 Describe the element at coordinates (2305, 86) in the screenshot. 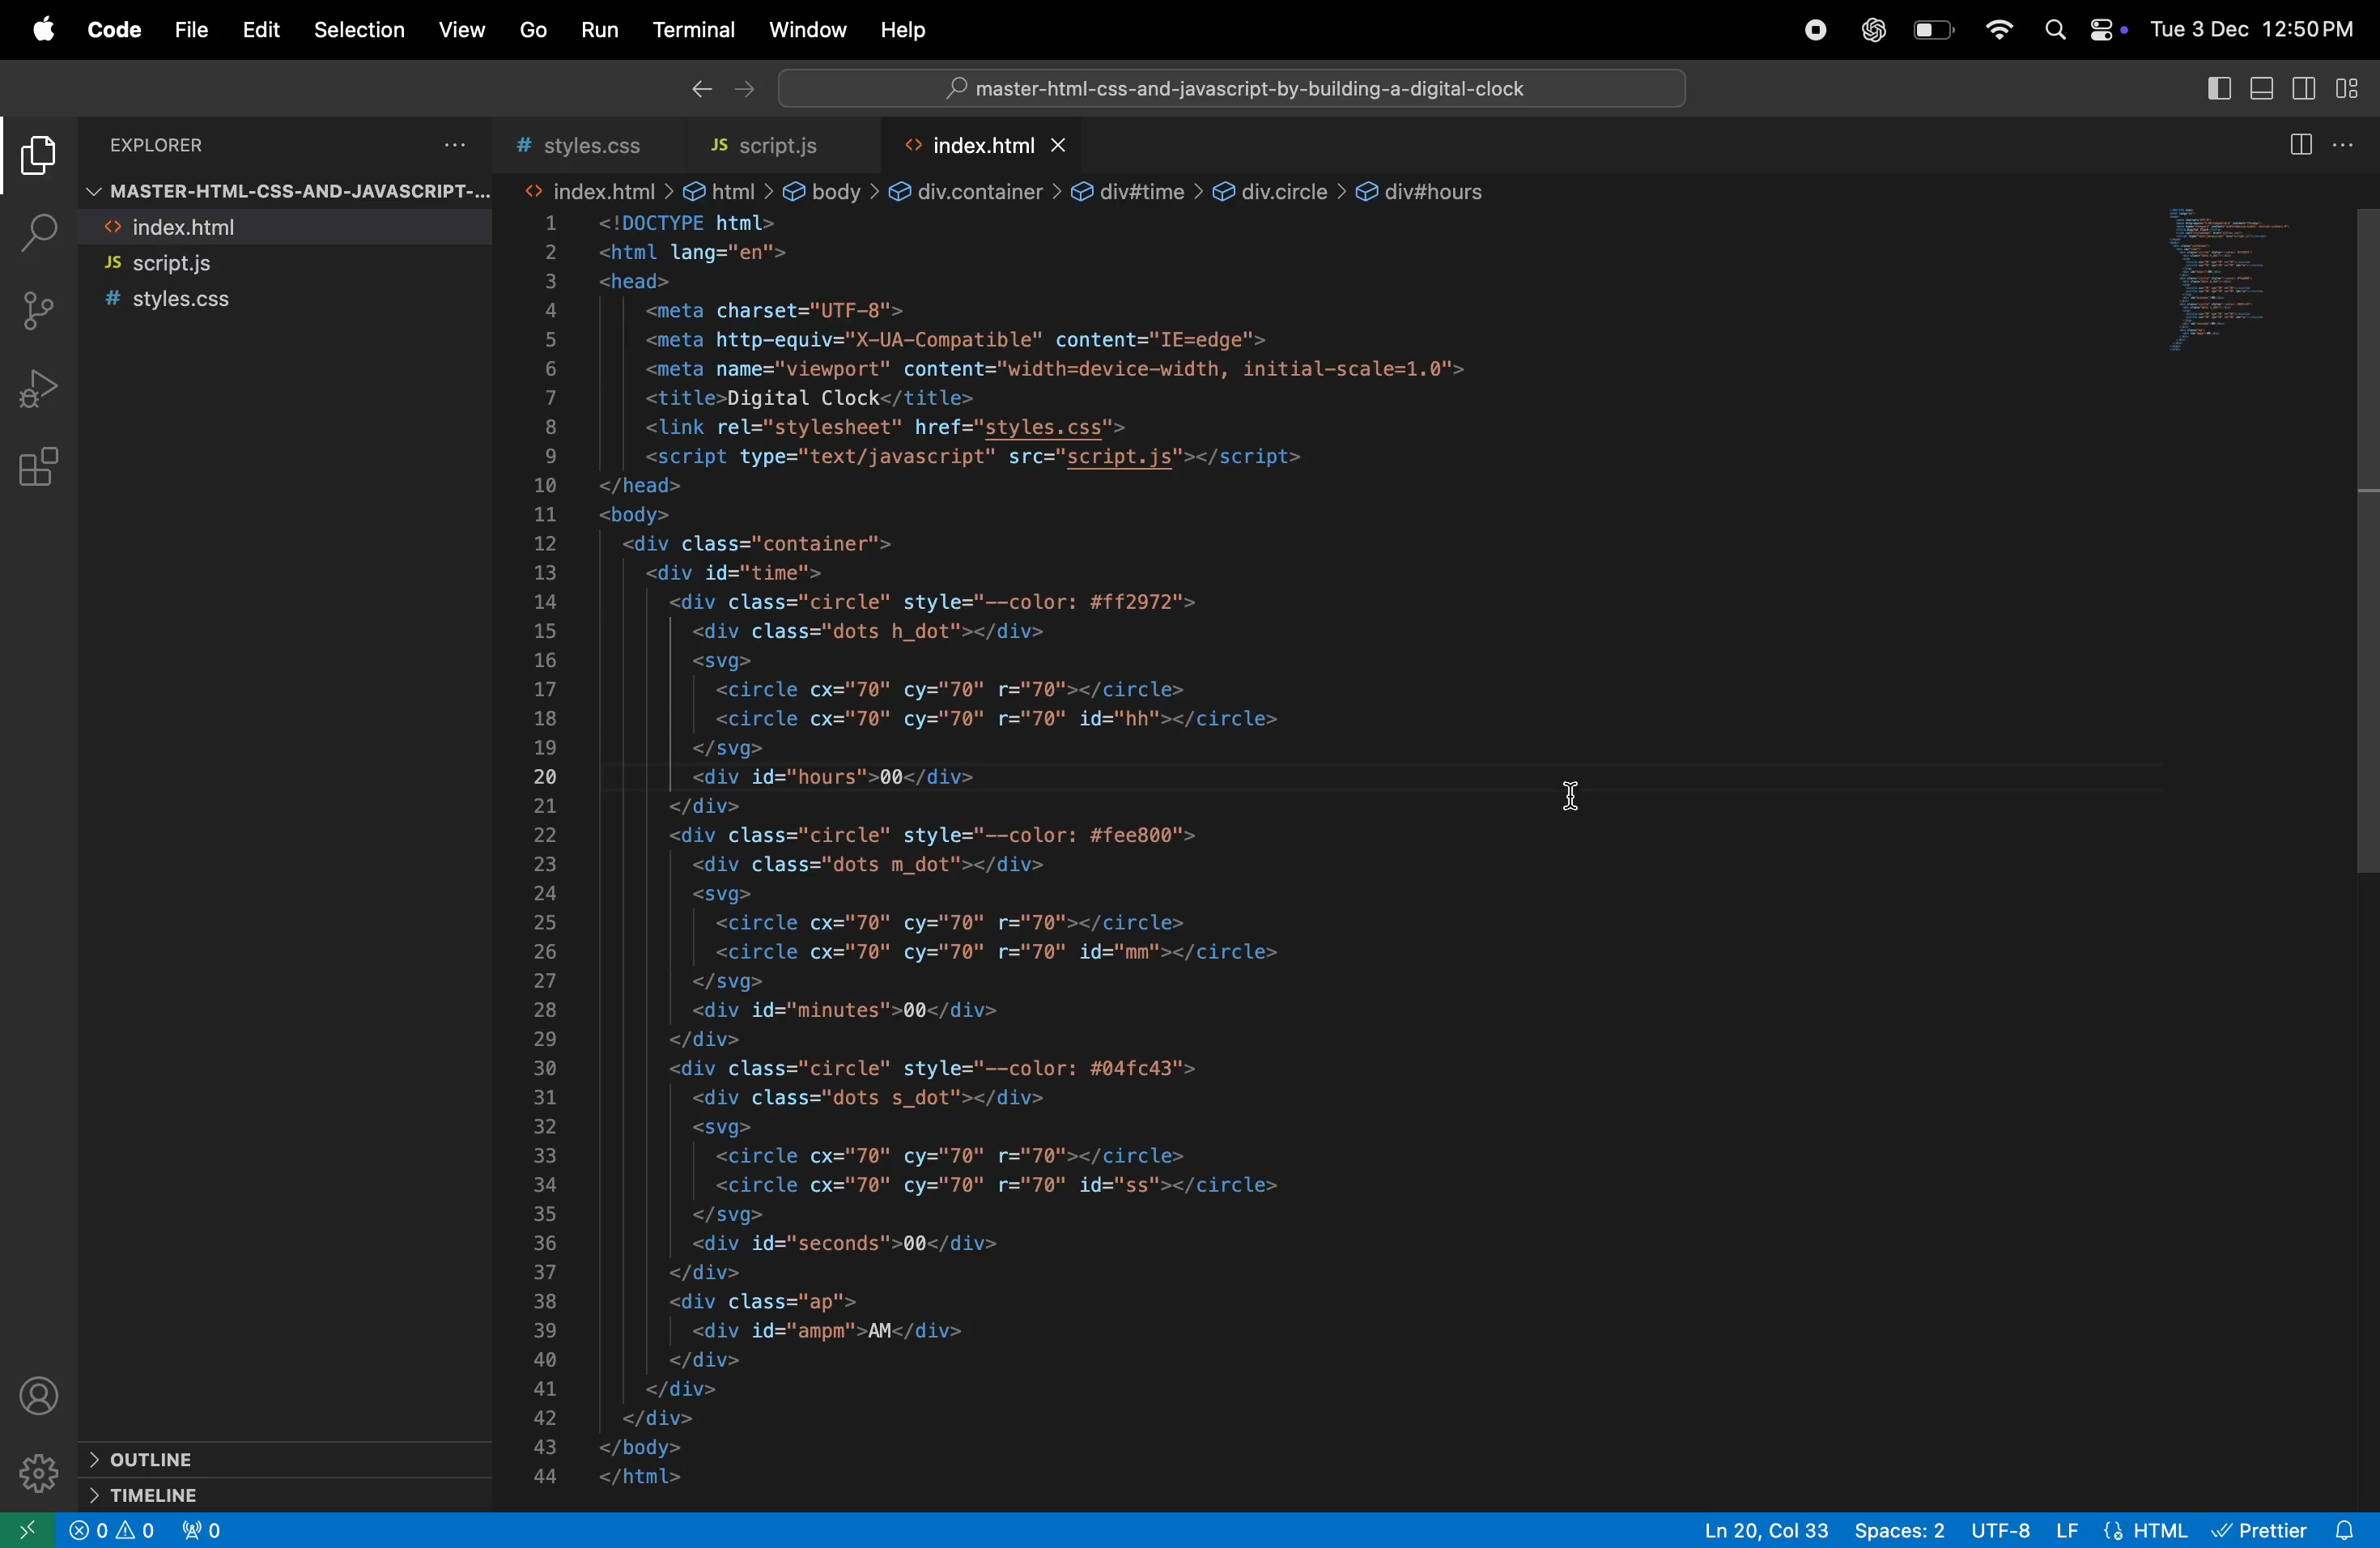

I see `toggle secondary window` at that location.